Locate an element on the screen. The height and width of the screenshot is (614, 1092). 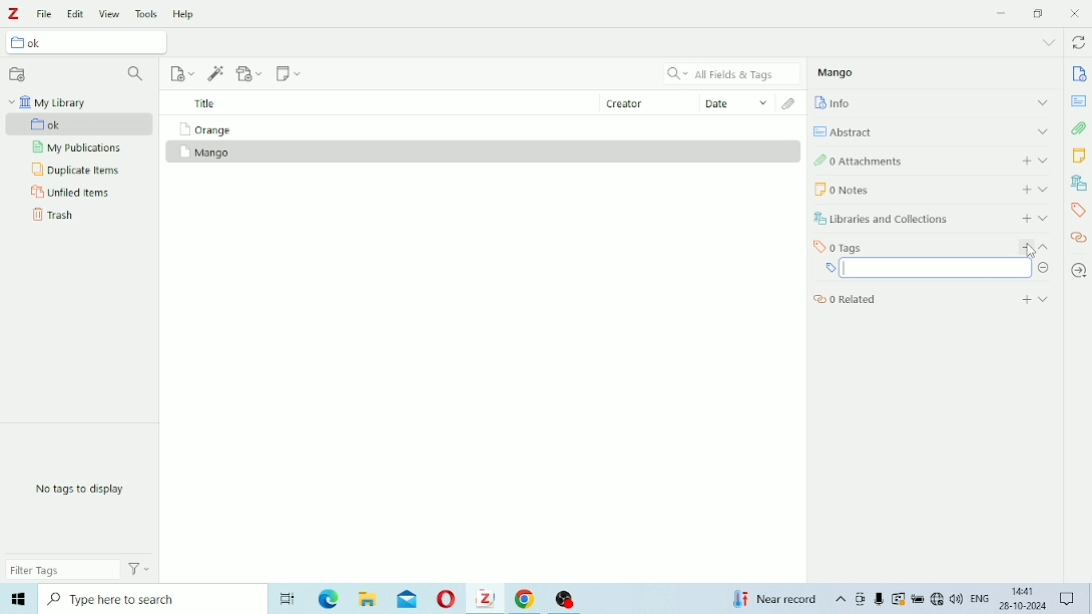
Warning is located at coordinates (898, 599).